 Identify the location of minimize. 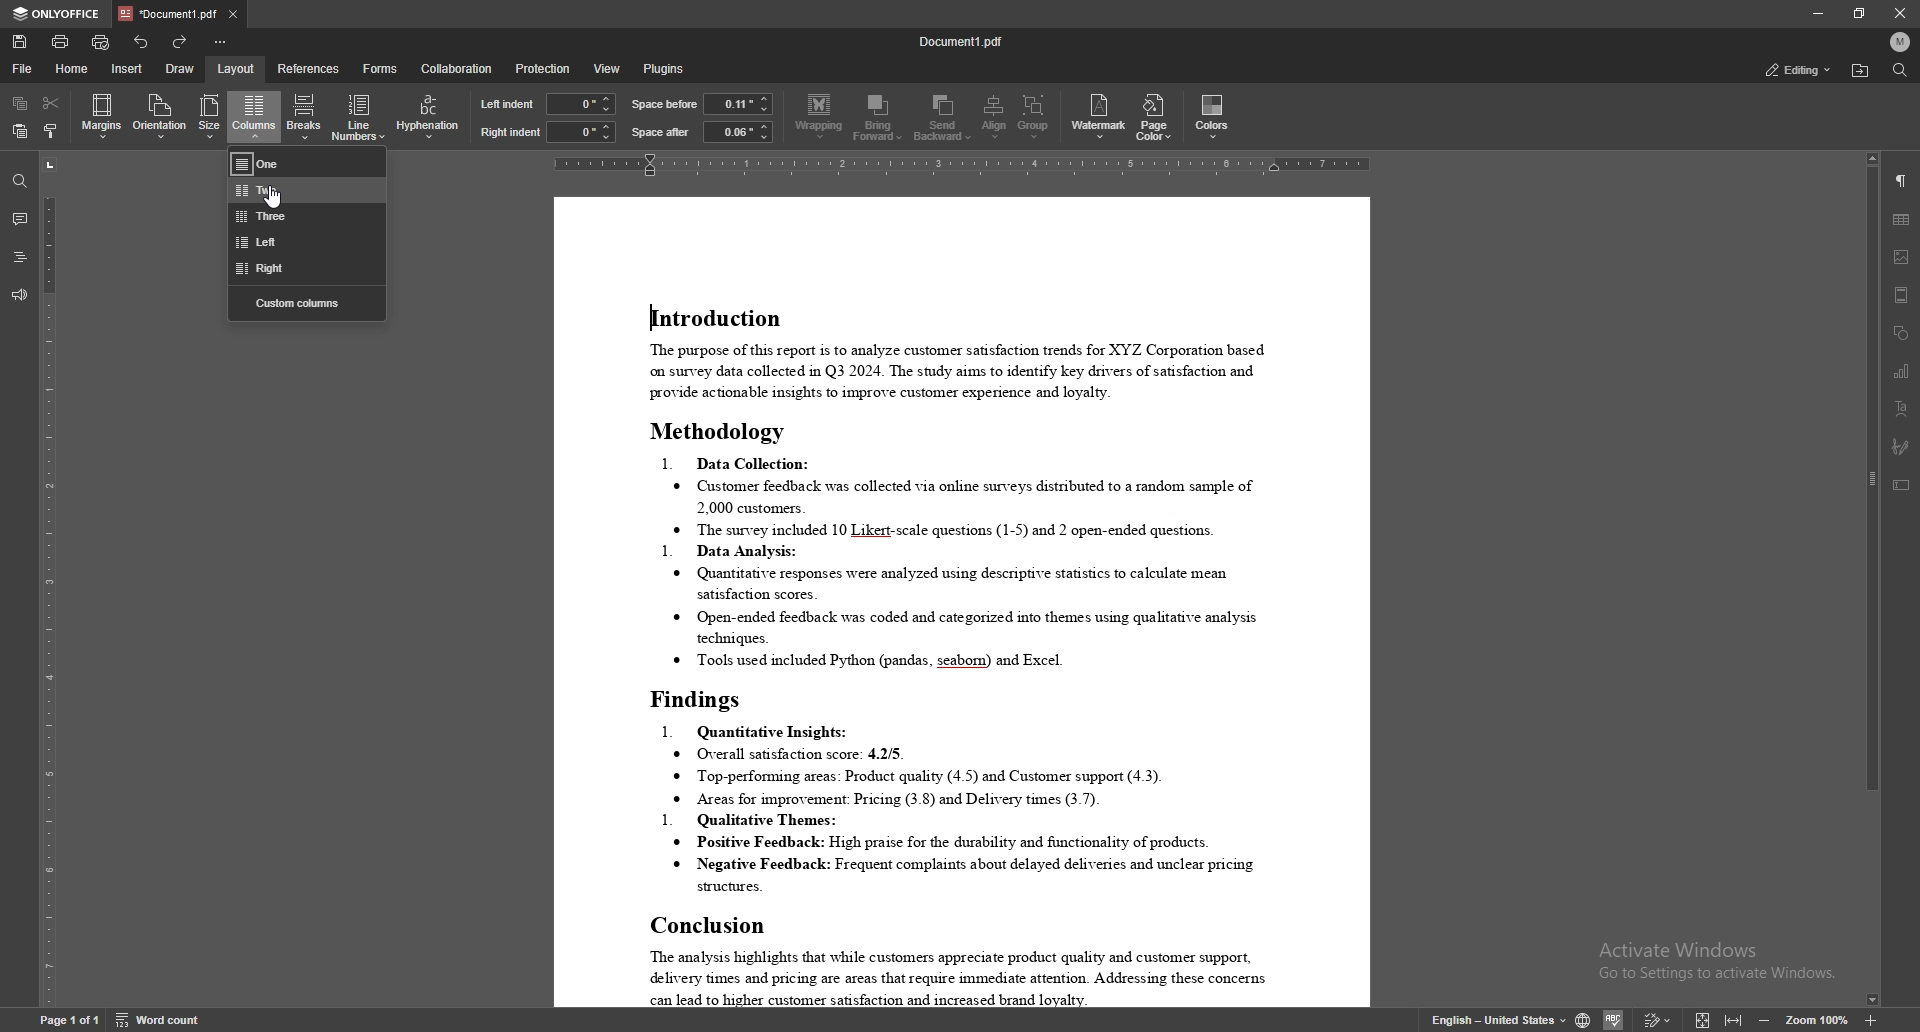
(1818, 13).